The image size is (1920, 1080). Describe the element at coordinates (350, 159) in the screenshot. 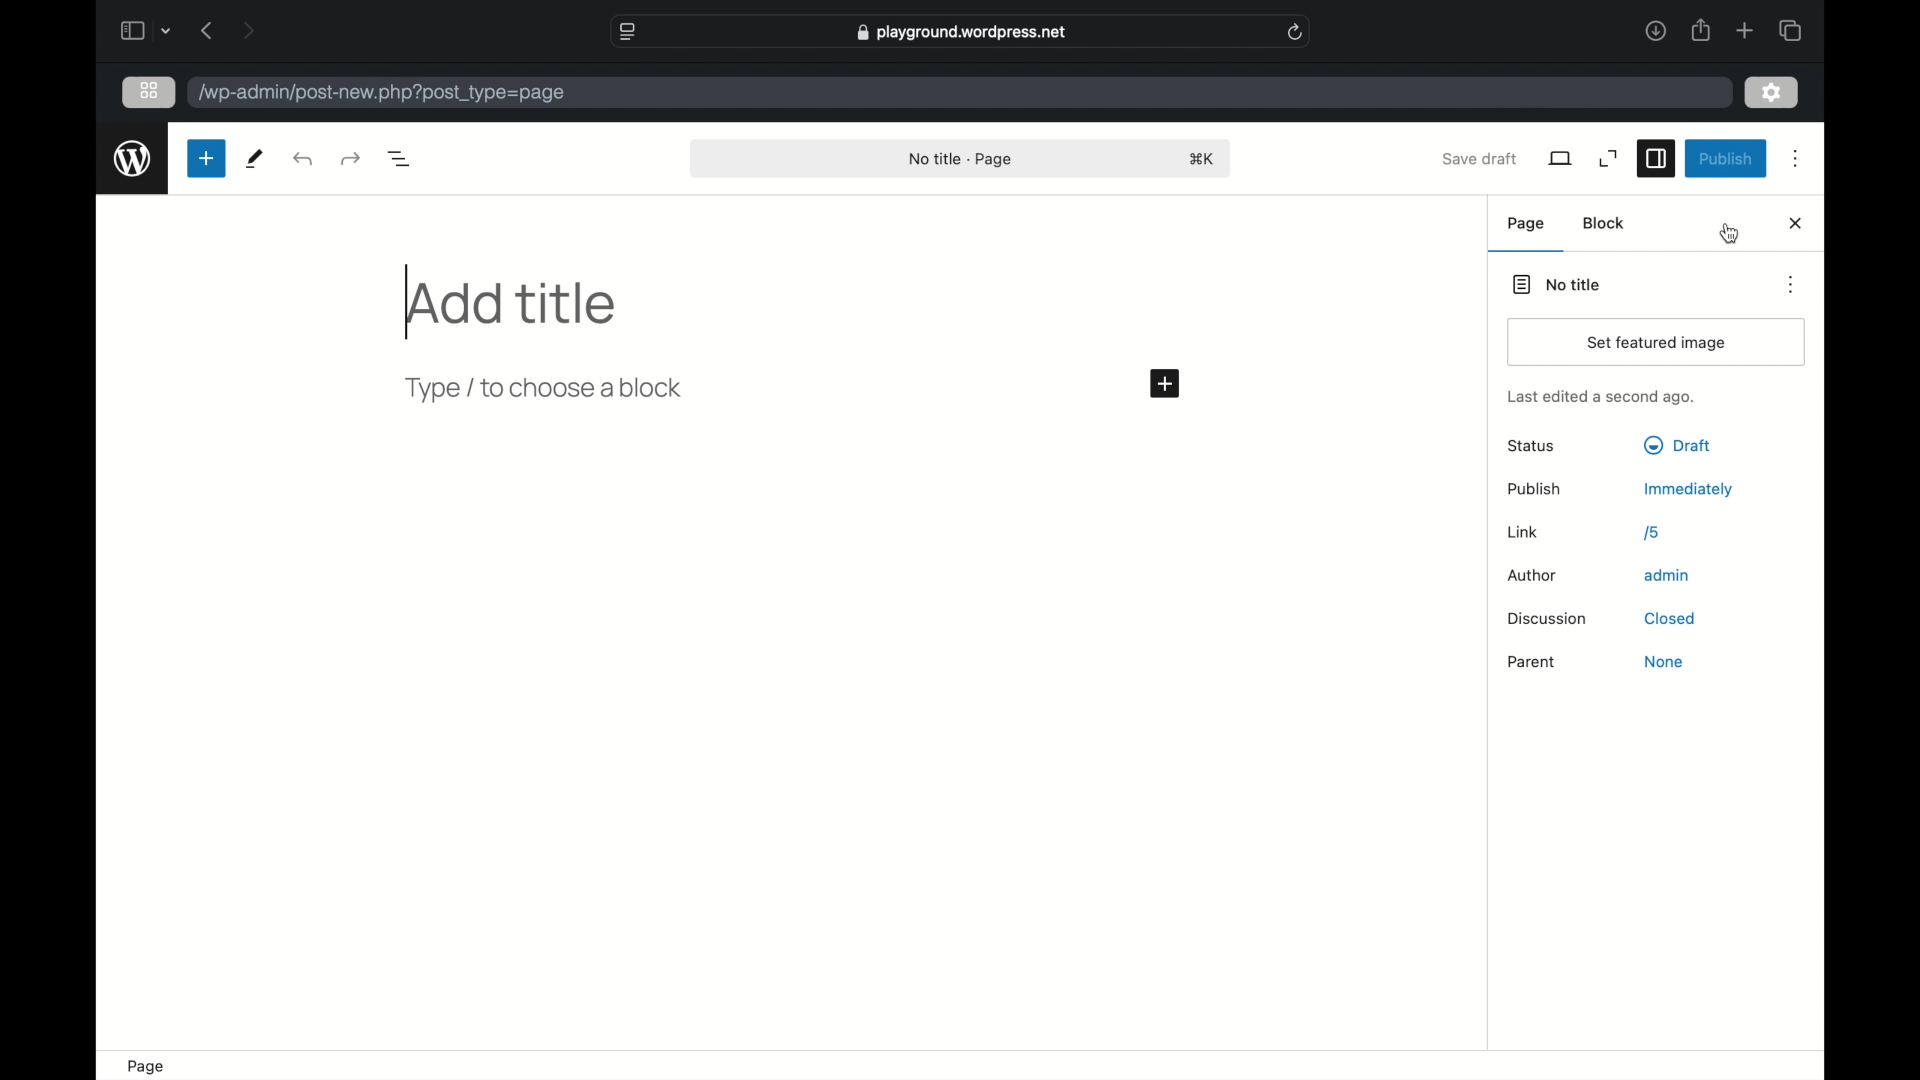

I see `undo` at that location.